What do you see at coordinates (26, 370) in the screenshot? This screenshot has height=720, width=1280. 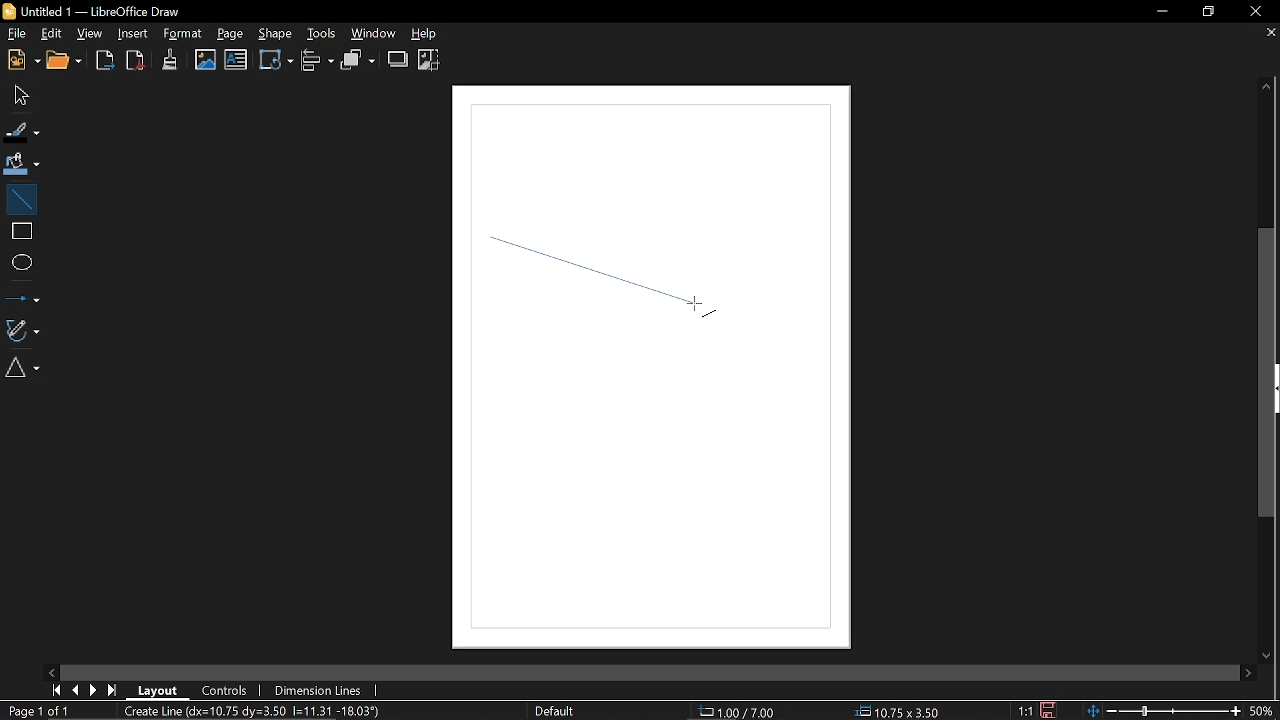 I see `basic shapes` at bounding box center [26, 370].